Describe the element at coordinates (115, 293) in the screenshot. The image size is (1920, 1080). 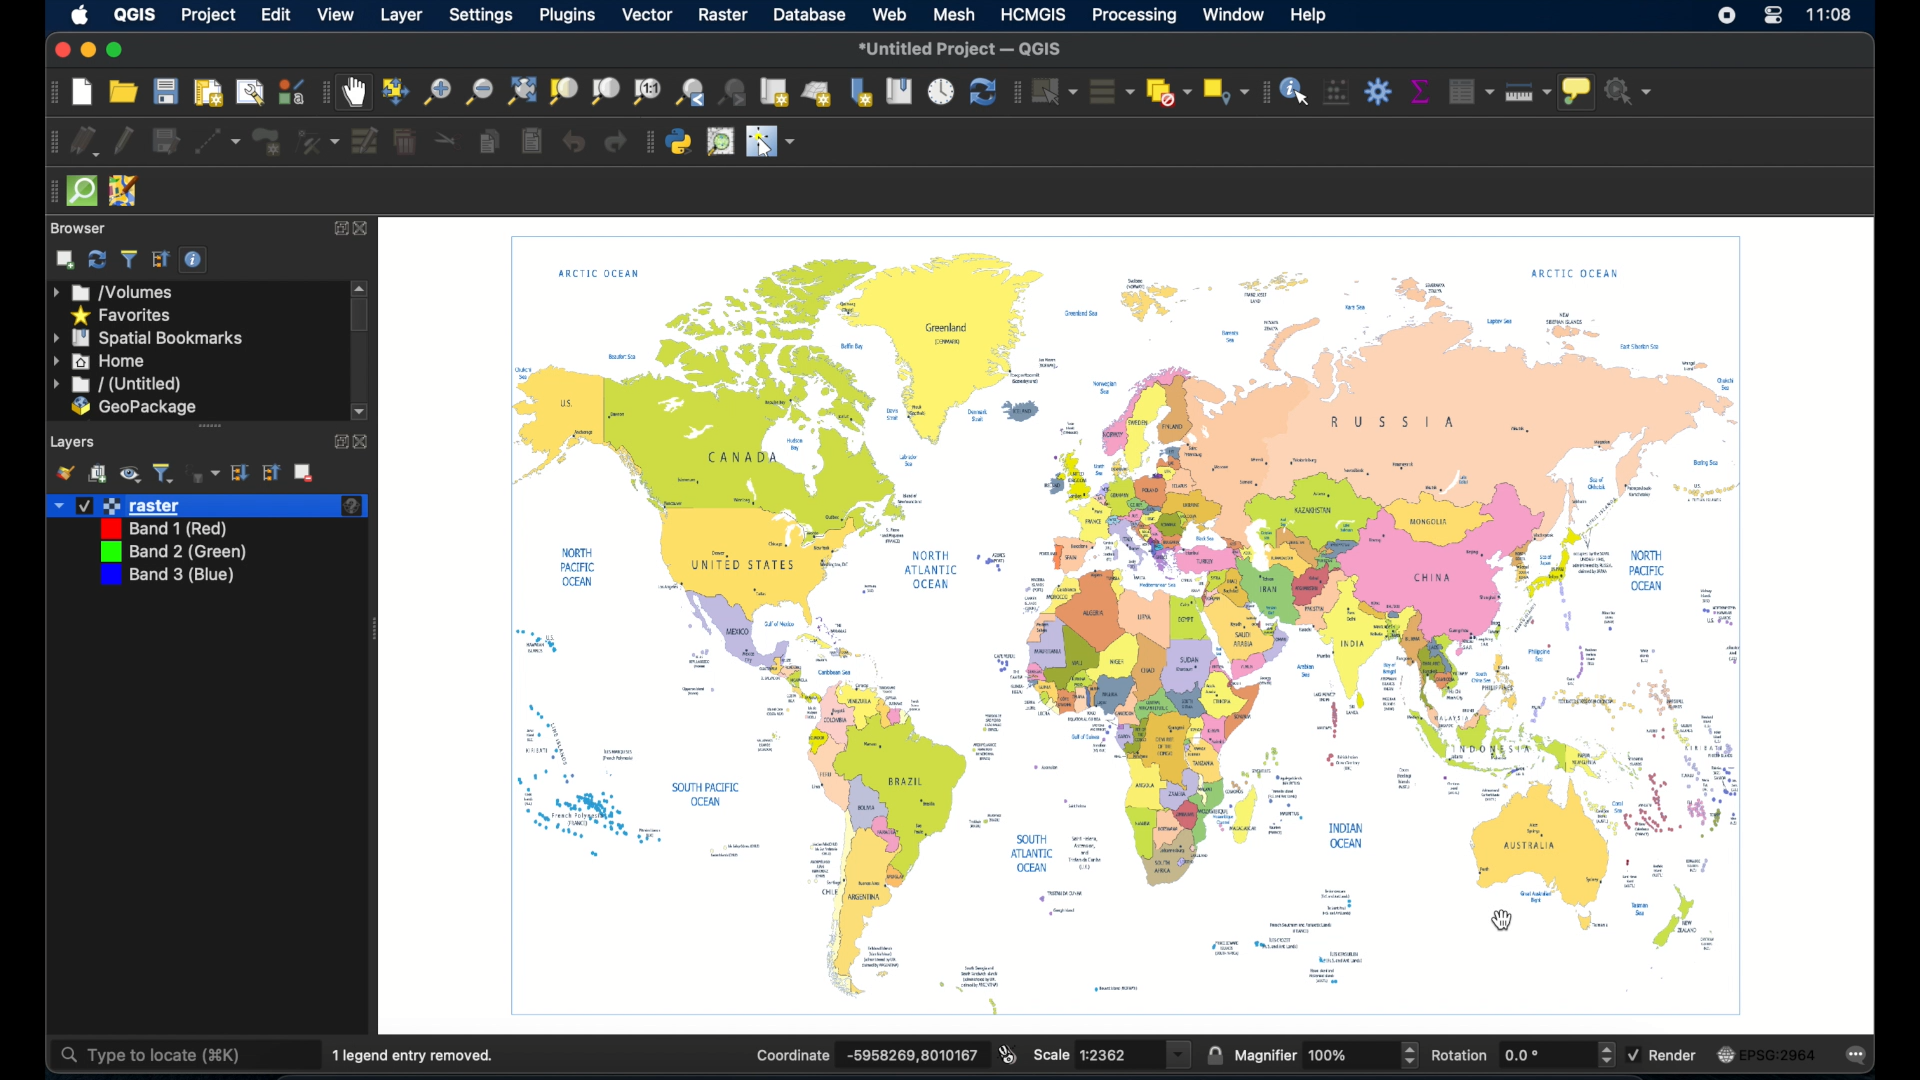
I see `volumes` at that location.